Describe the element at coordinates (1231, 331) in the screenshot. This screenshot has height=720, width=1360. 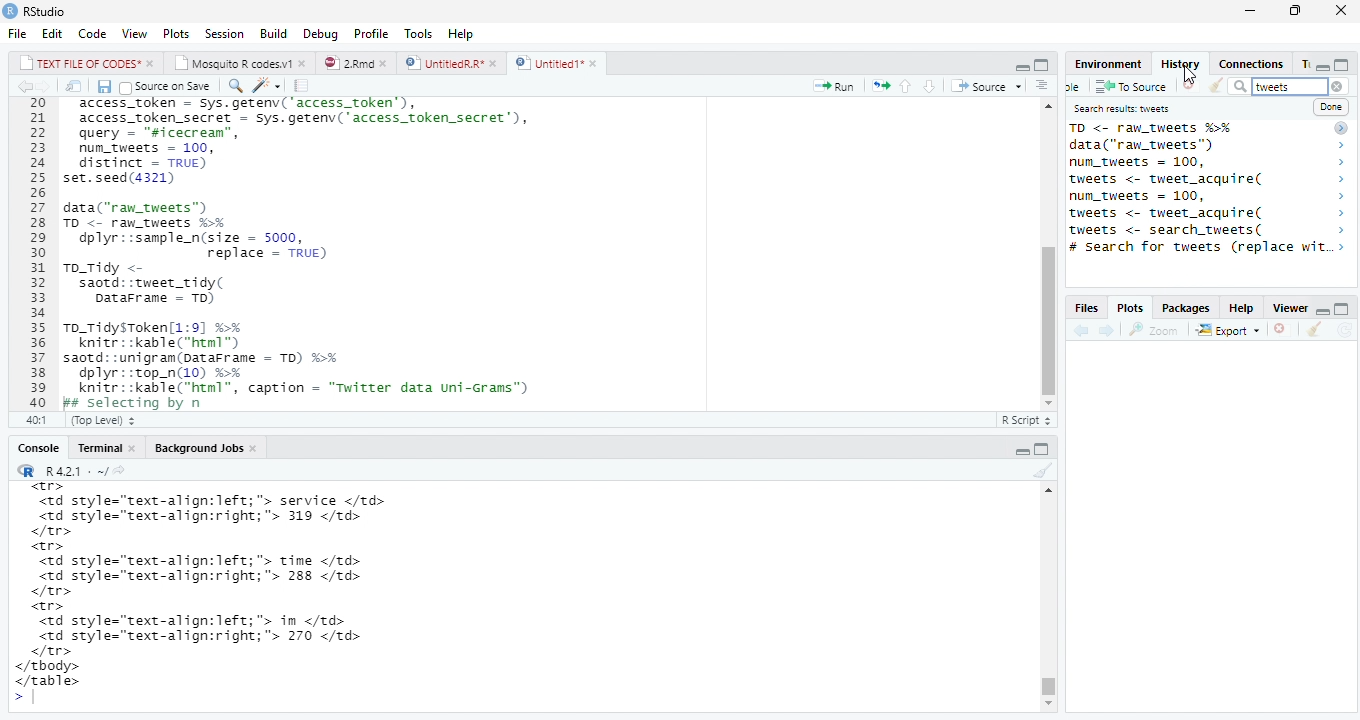
I see ` Export` at that location.